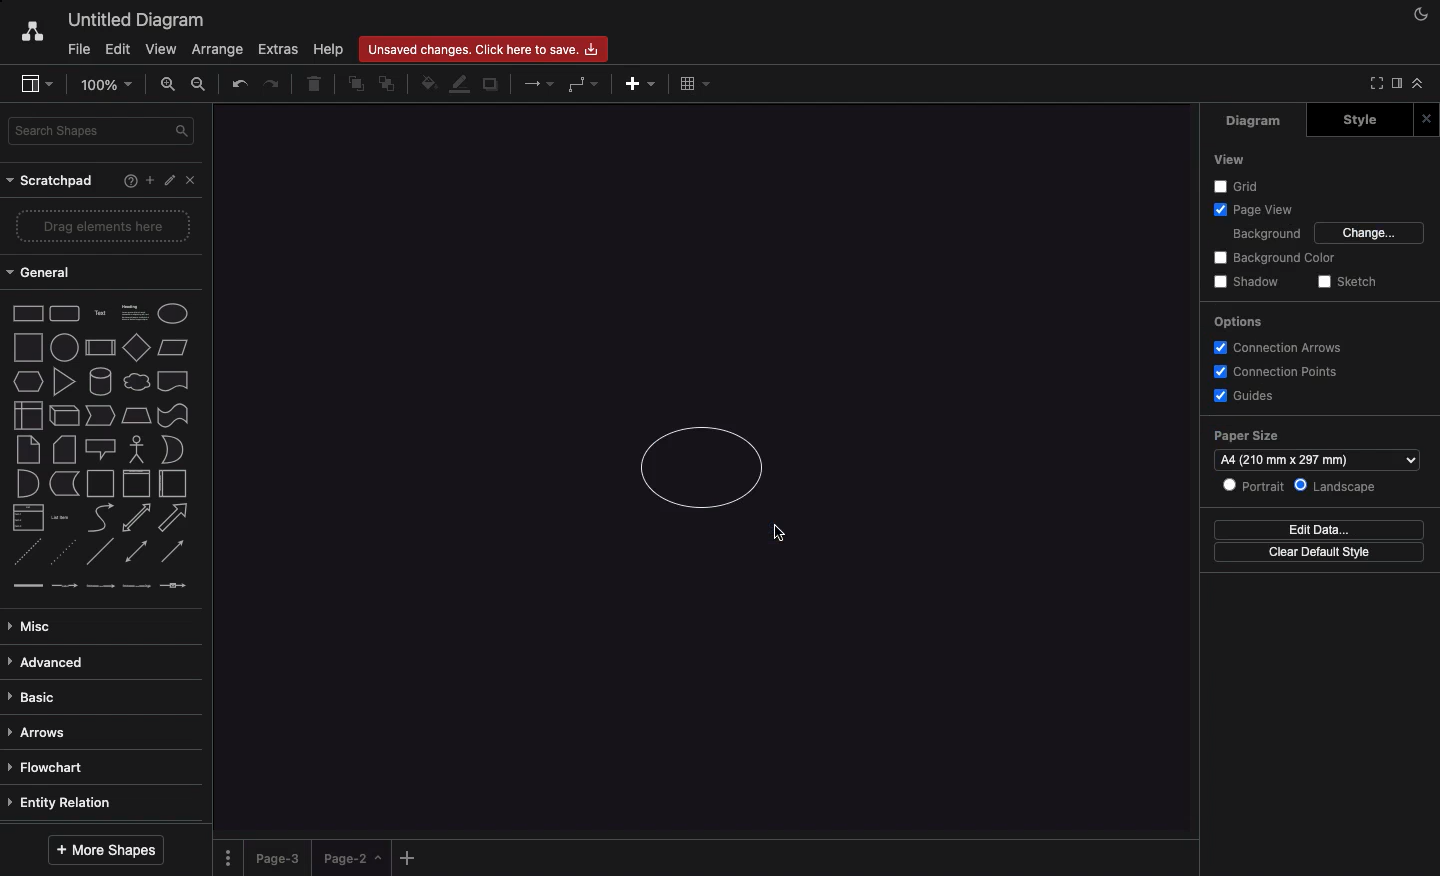 This screenshot has height=876, width=1440. I want to click on Circle, so click(702, 467).